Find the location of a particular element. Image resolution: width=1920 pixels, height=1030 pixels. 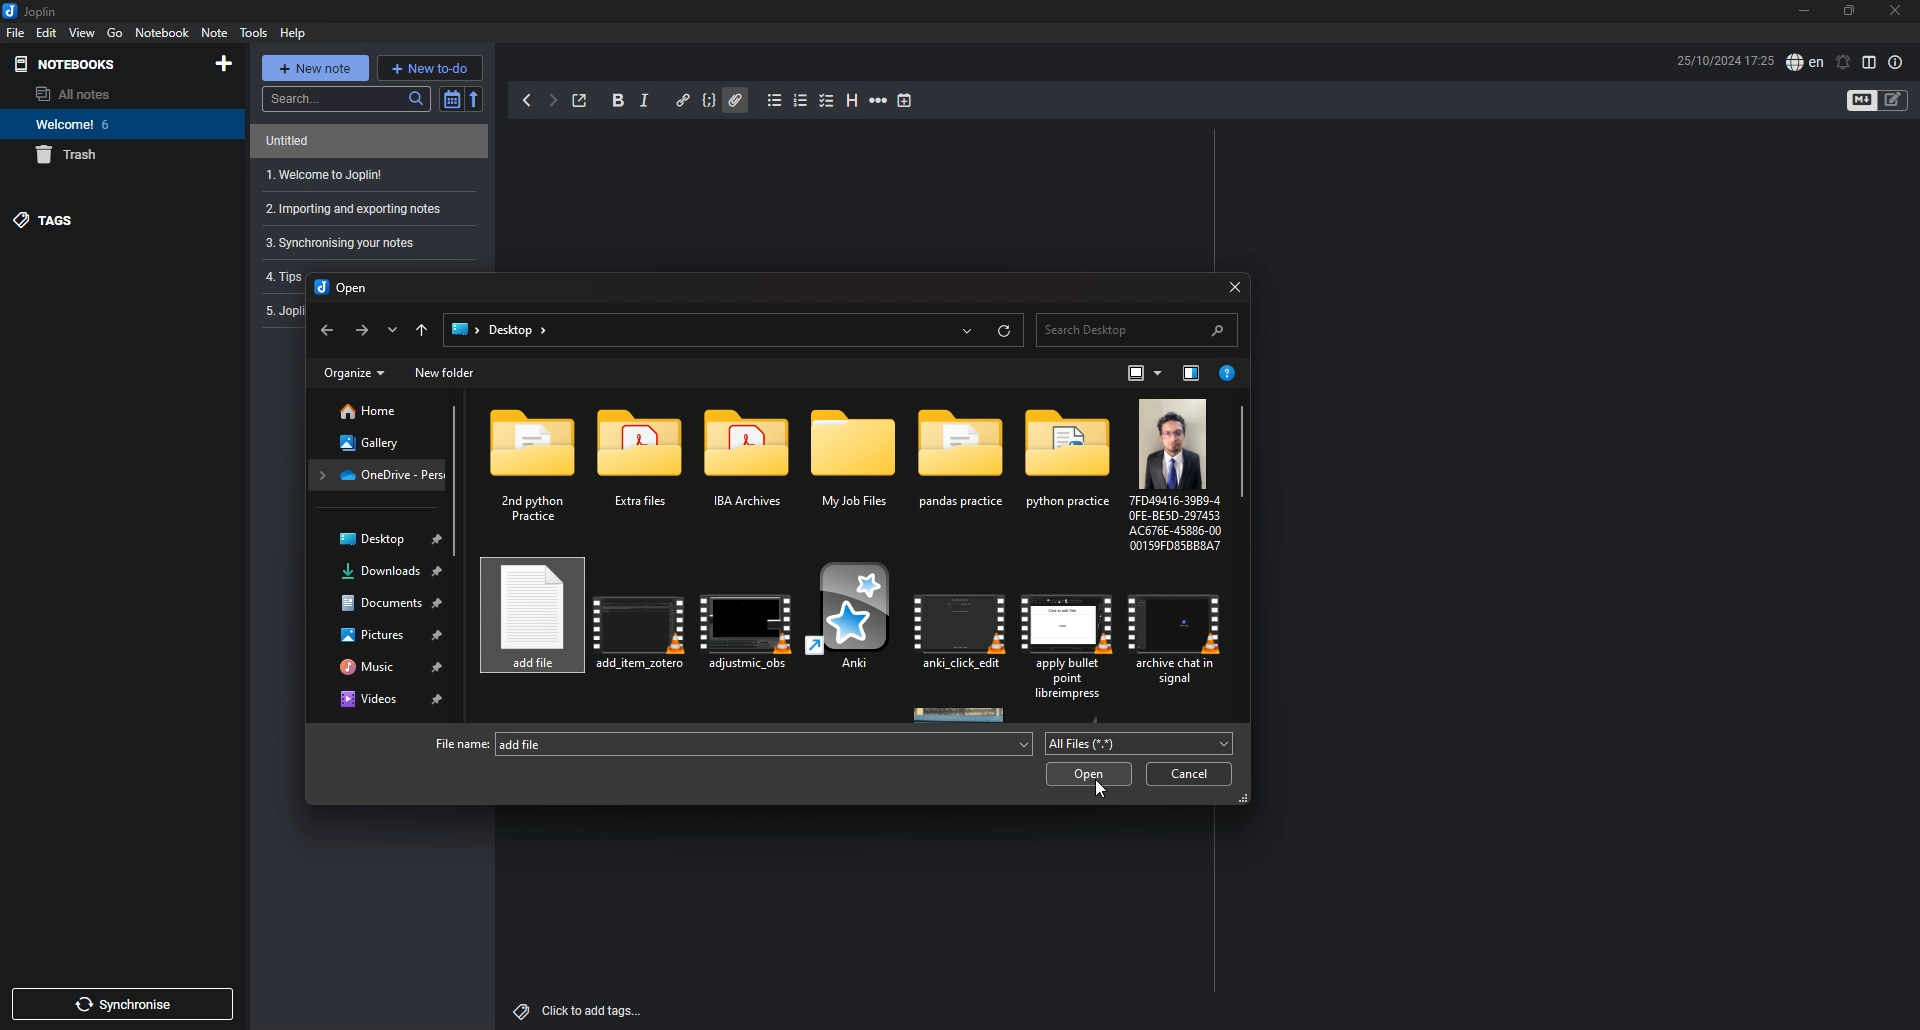

joplin is located at coordinates (30, 10).